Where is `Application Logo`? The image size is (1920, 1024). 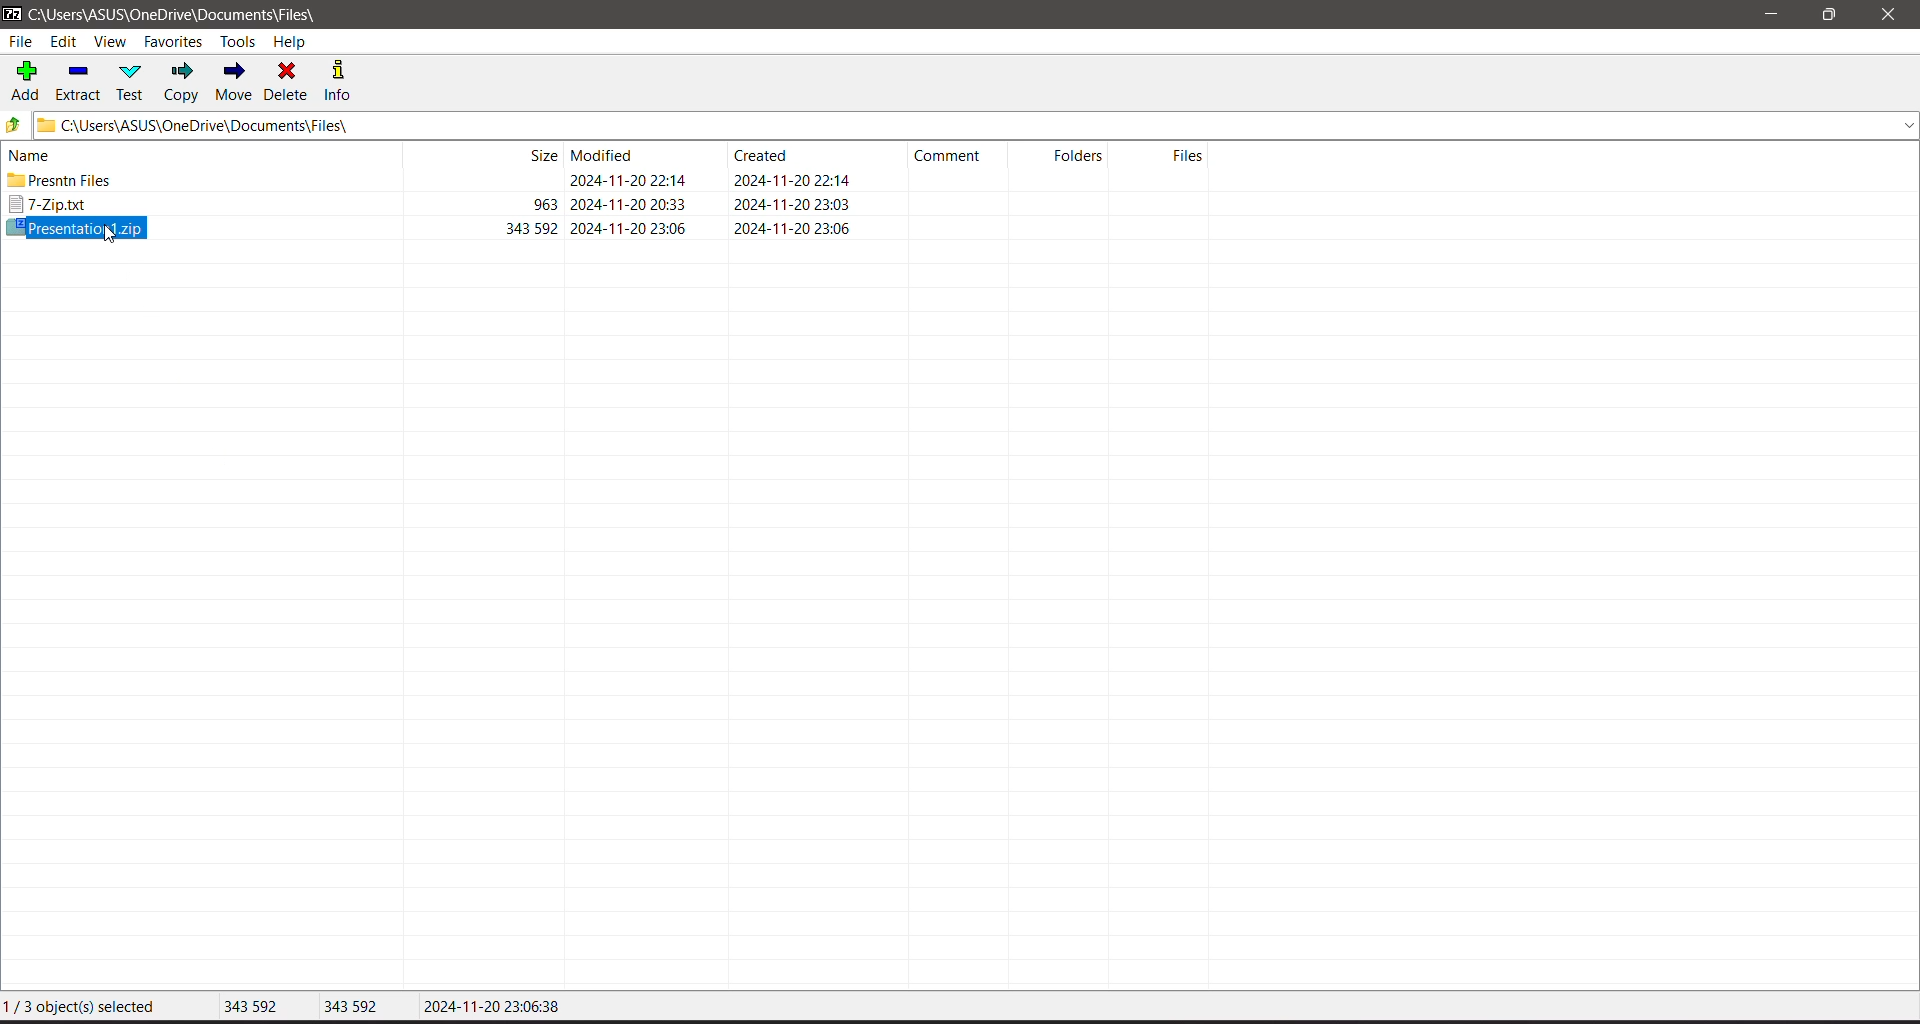 Application Logo is located at coordinates (12, 15).